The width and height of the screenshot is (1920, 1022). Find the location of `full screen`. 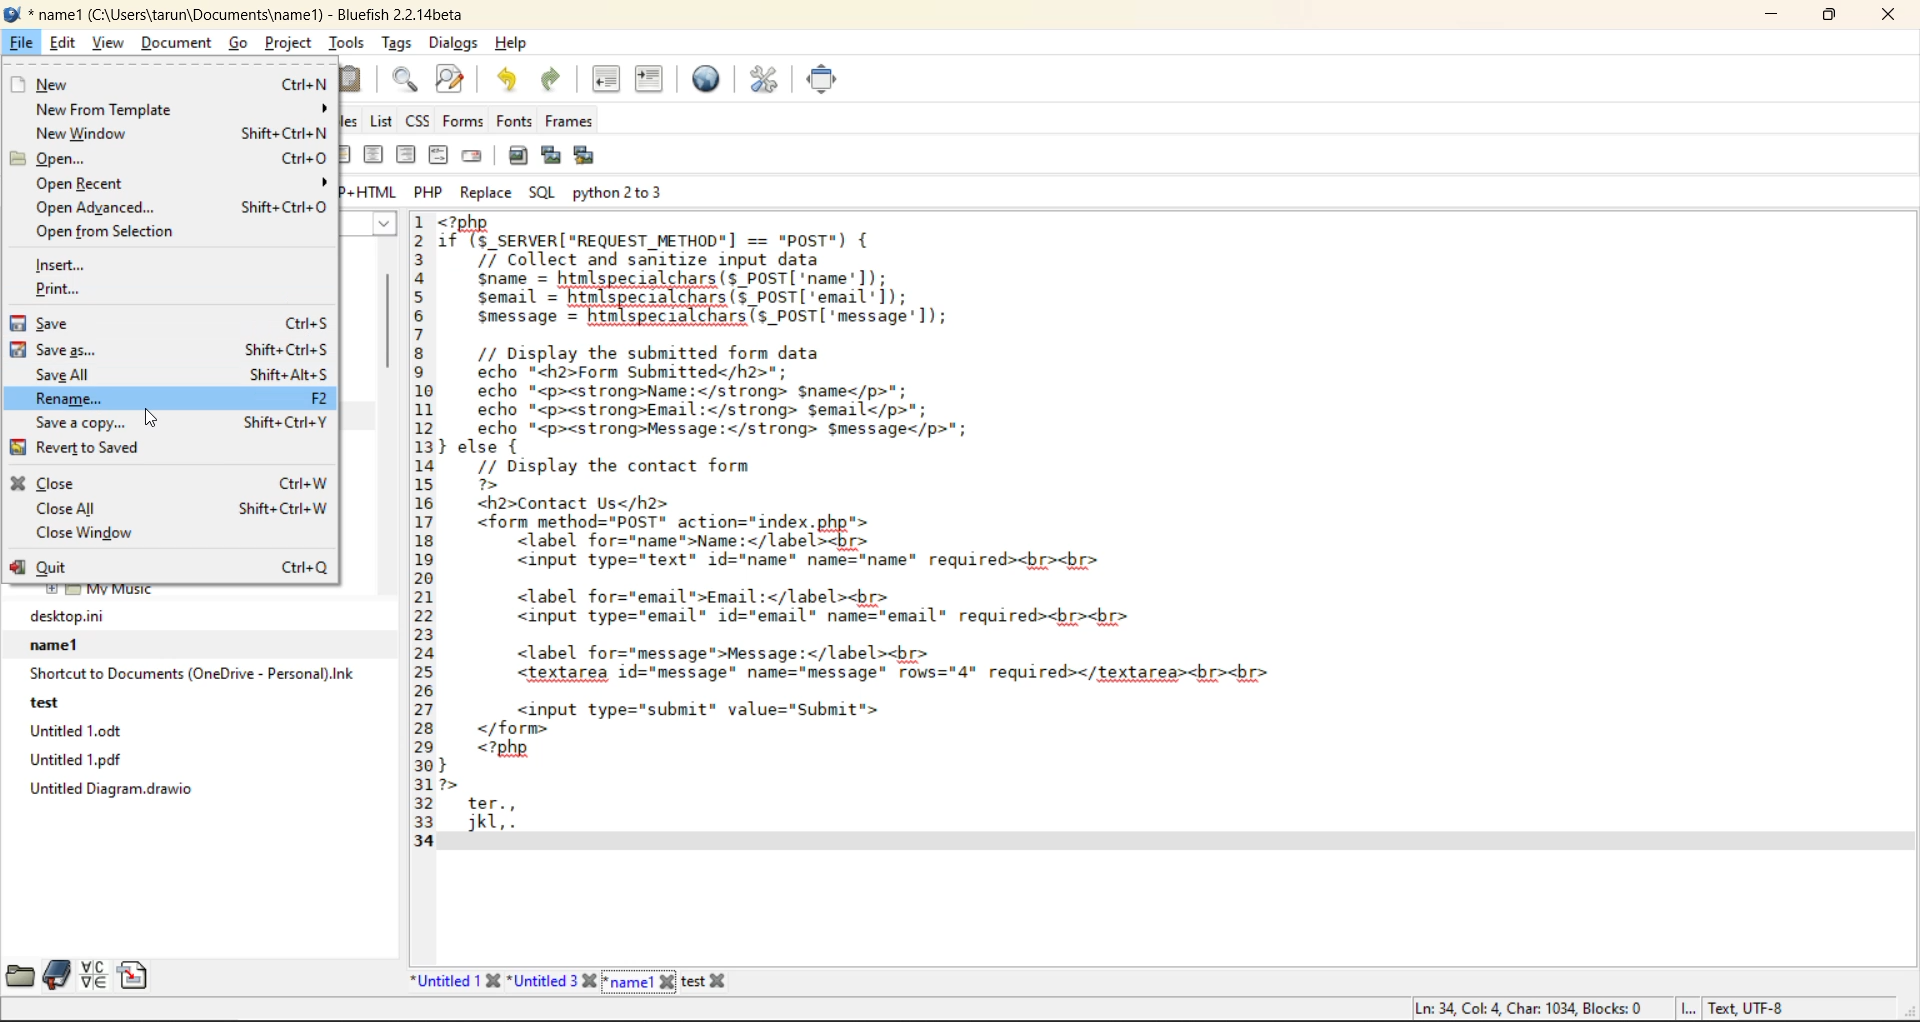

full screen is located at coordinates (827, 81).